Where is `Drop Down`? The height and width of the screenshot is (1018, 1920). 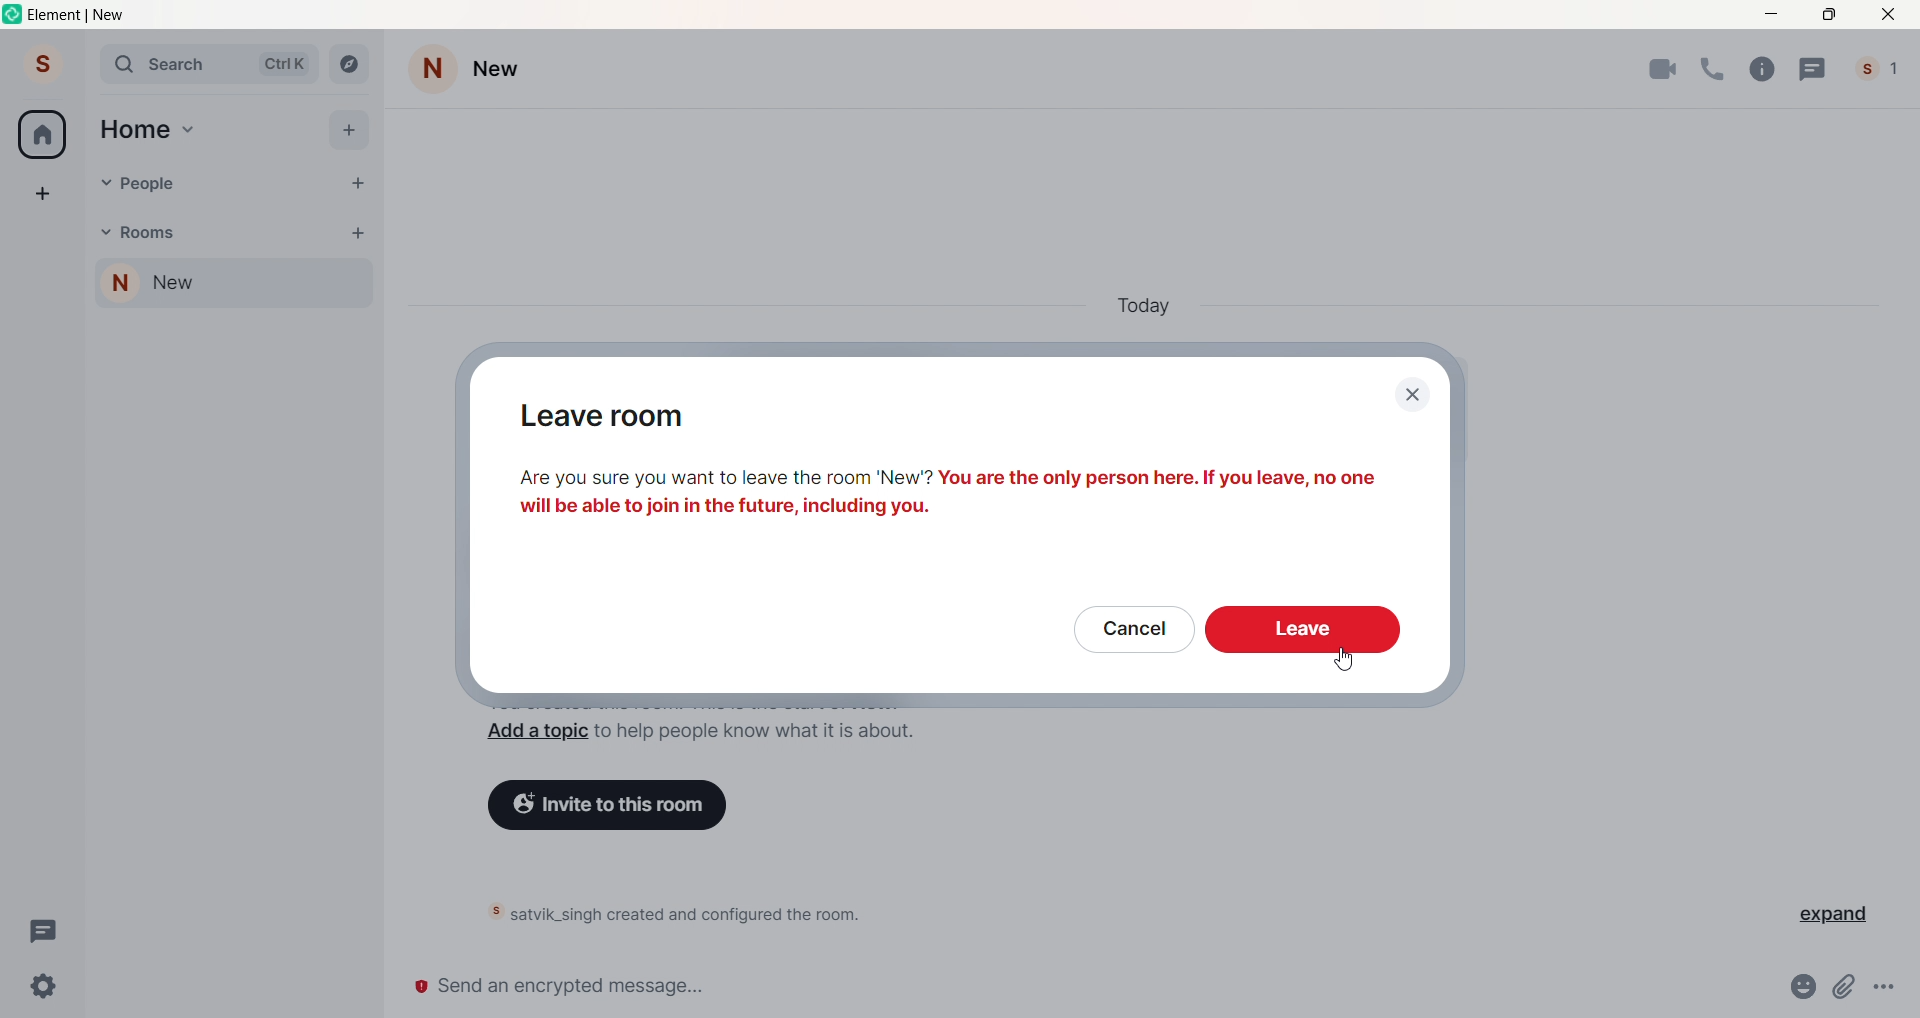
Drop Down is located at coordinates (327, 288).